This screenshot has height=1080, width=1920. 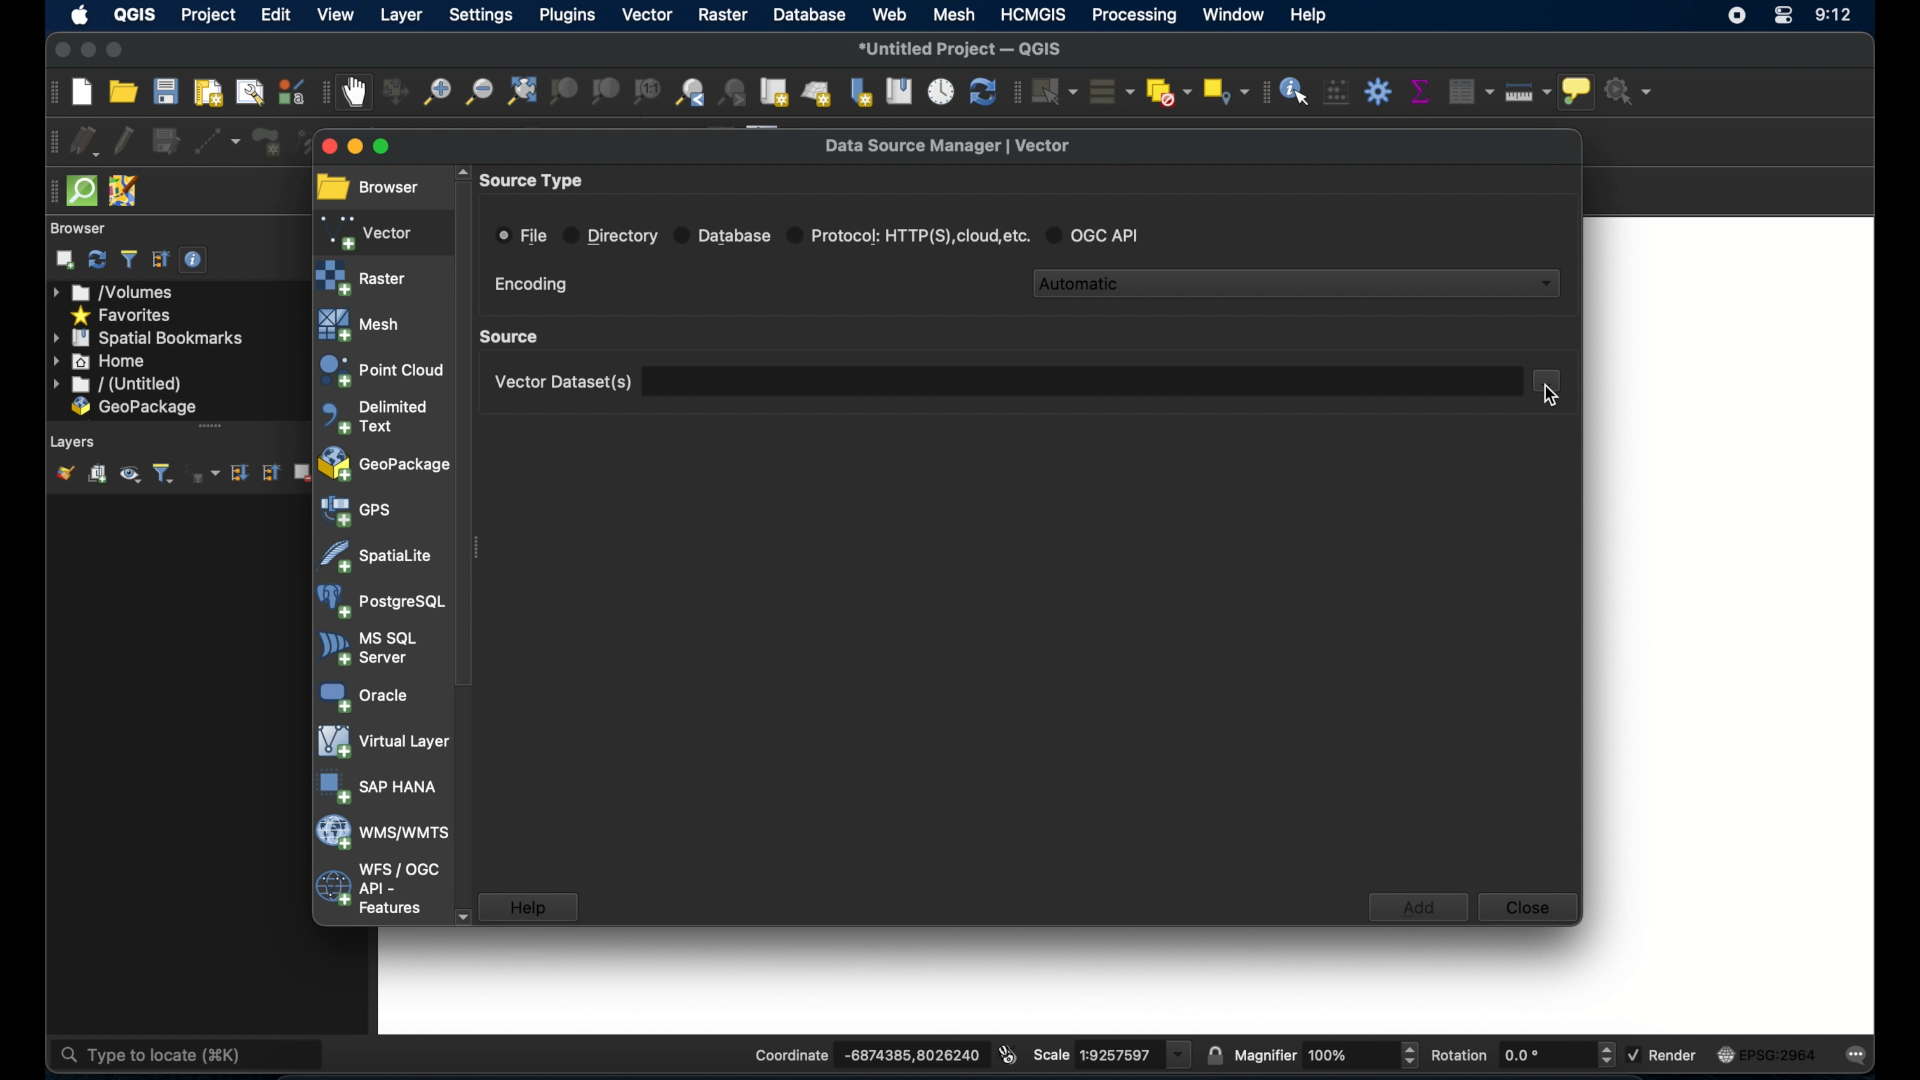 What do you see at coordinates (1861, 1056) in the screenshot?
I see `messages` at bounding box center [1861, 1056].